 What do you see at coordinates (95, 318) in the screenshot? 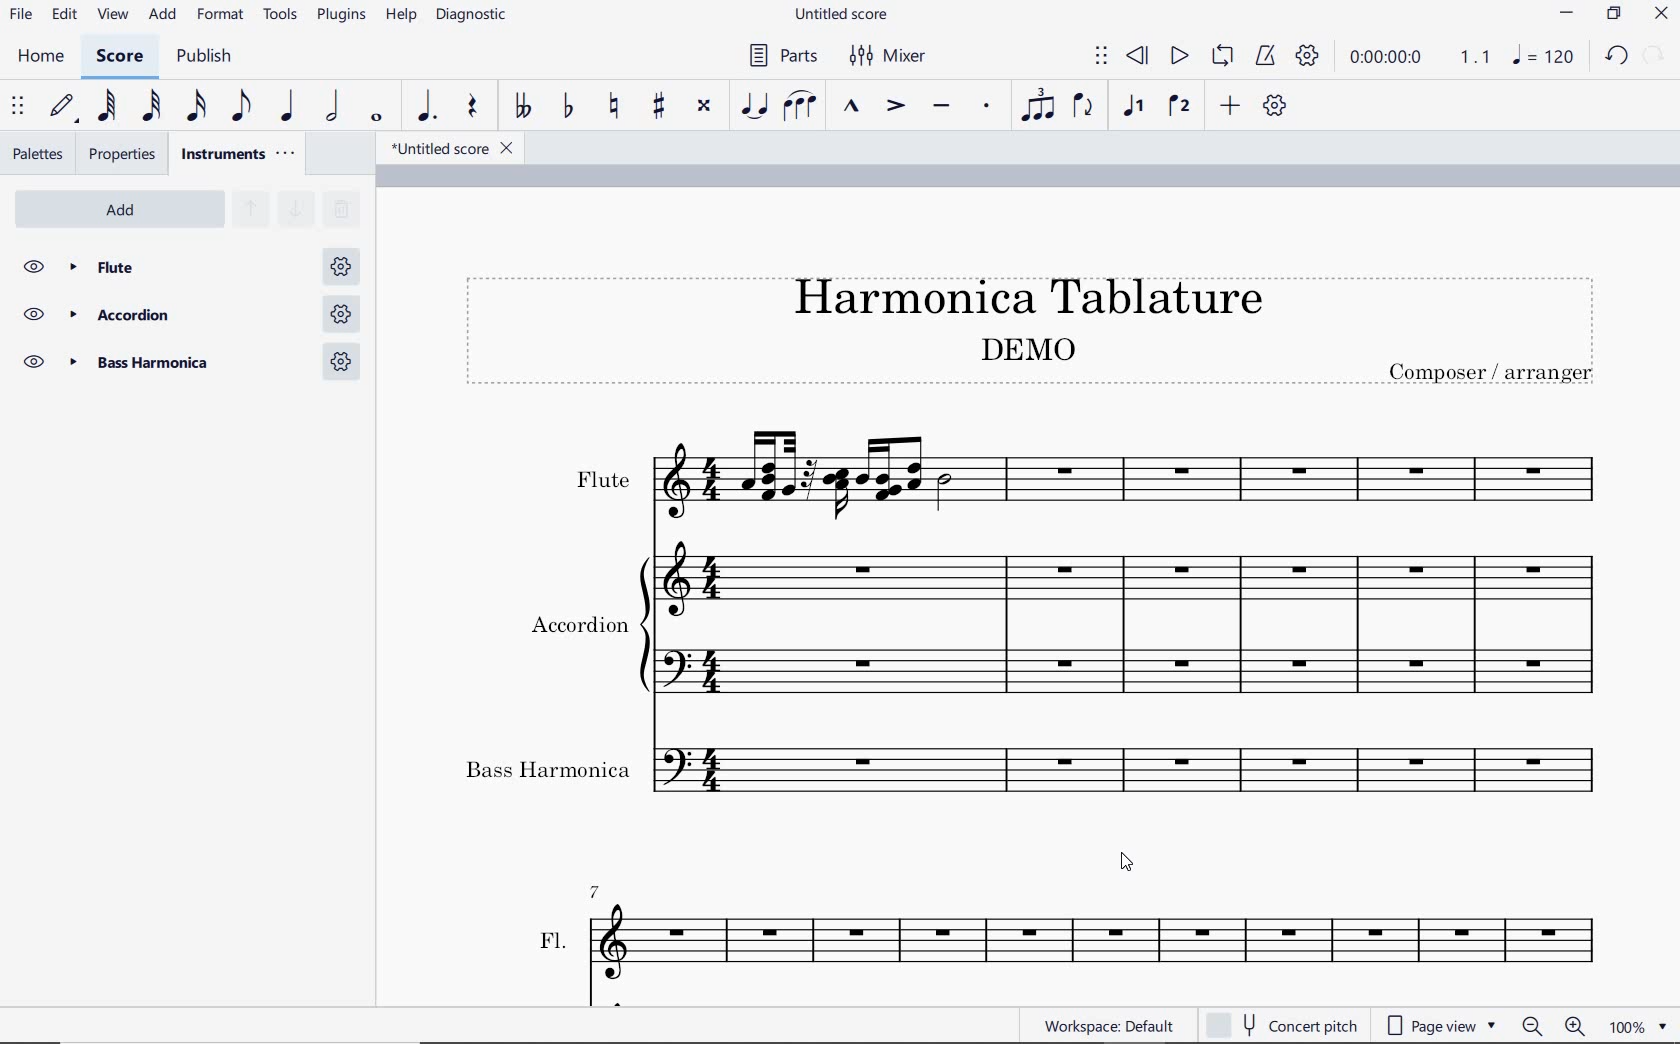
I see `Accordion` at bounding box center [95, 318].